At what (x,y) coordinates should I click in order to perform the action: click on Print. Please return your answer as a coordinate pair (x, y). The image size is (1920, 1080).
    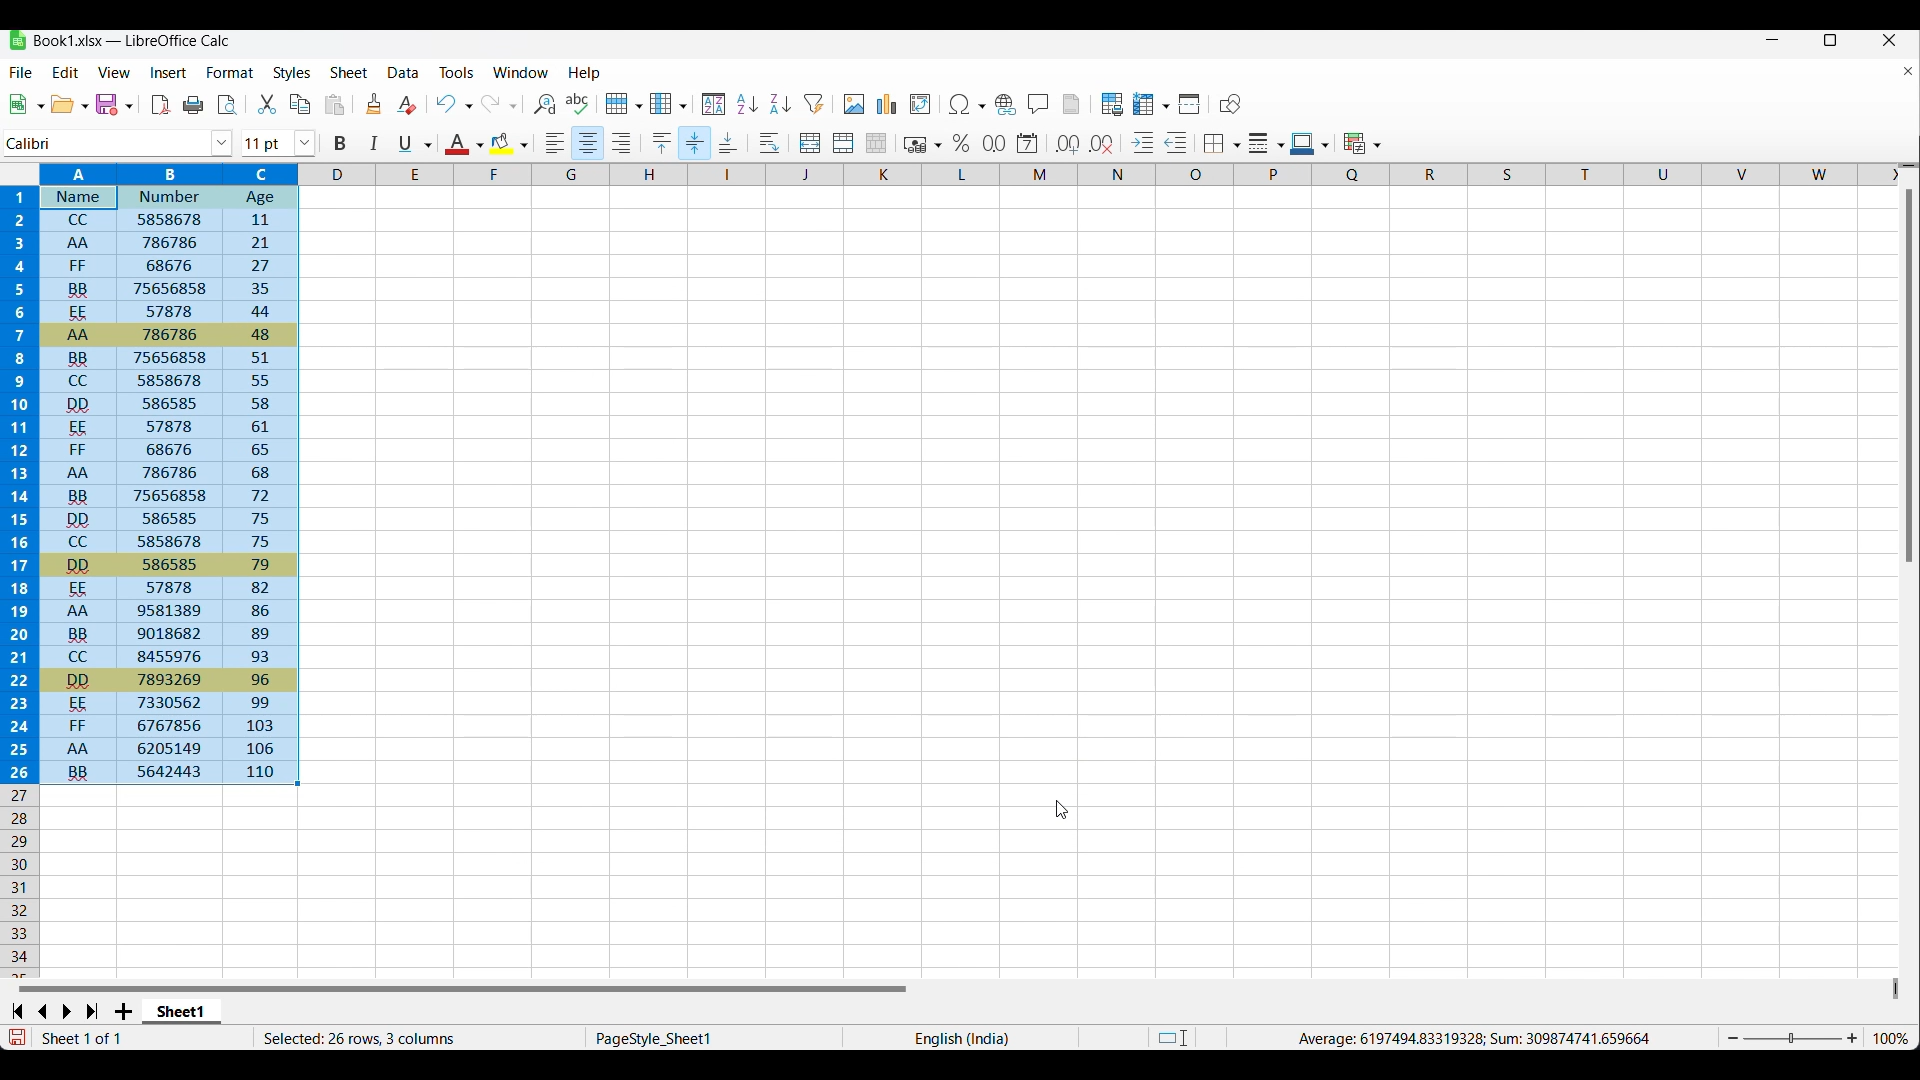
    Looking at the image, I should click on (193, 105).